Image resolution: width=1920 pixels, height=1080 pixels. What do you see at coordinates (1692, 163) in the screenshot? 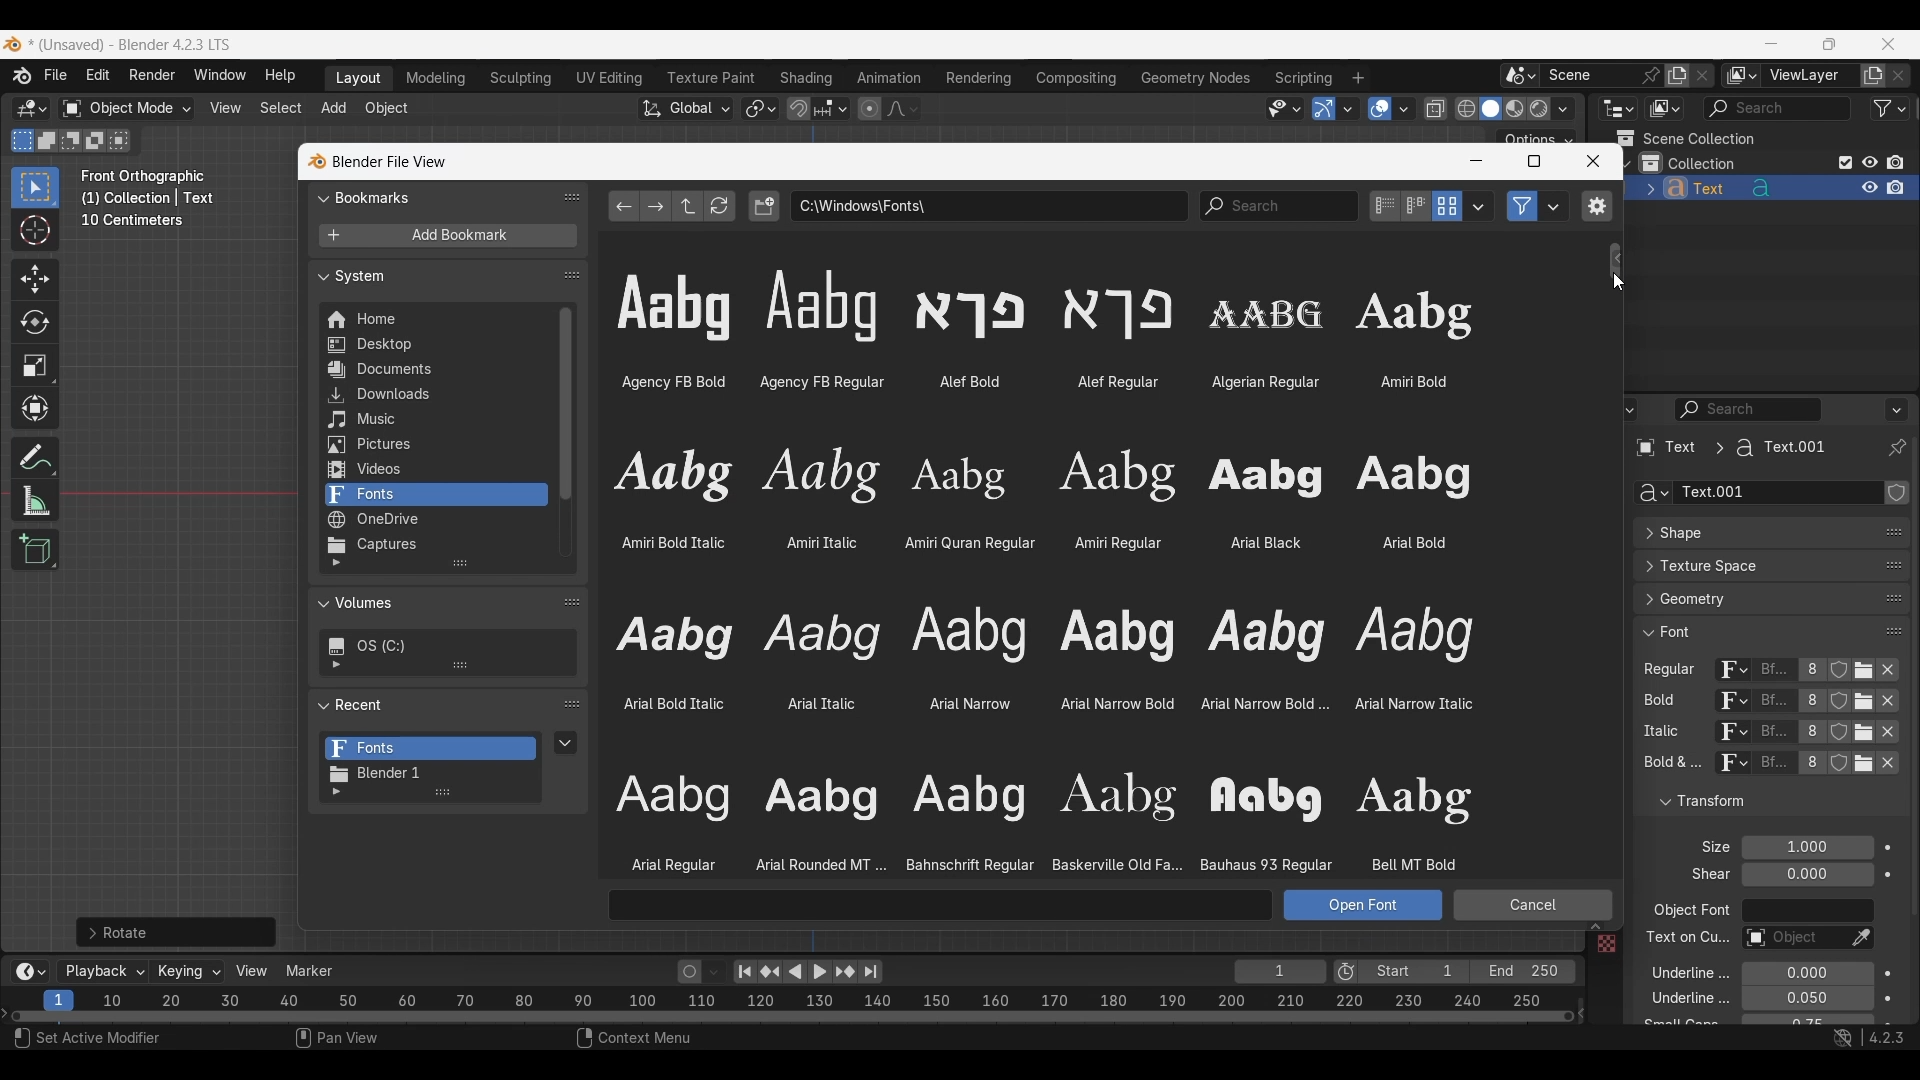
I see `Collection 1` at bounding box center [1692, 163].